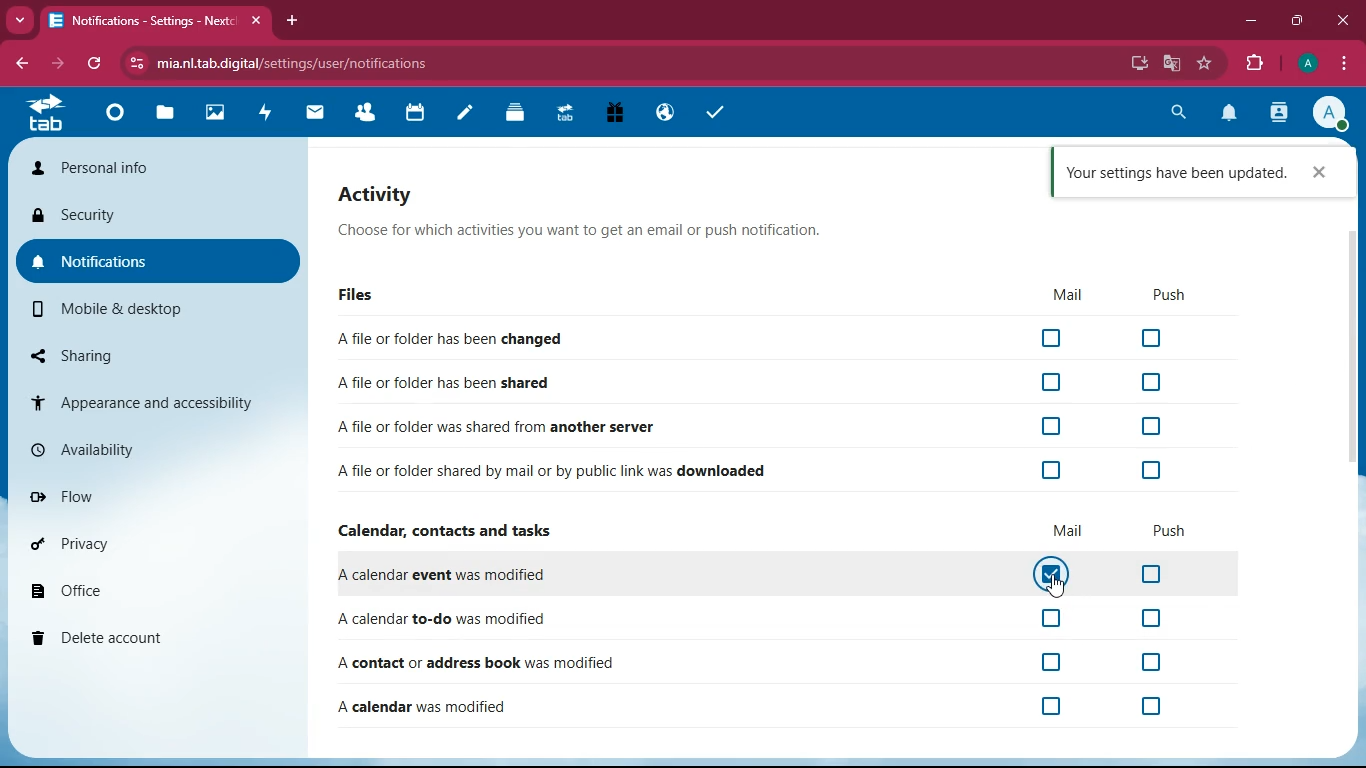 This screenshot has height=768, width=1366. I want to click on Deck, so click(517, 115).